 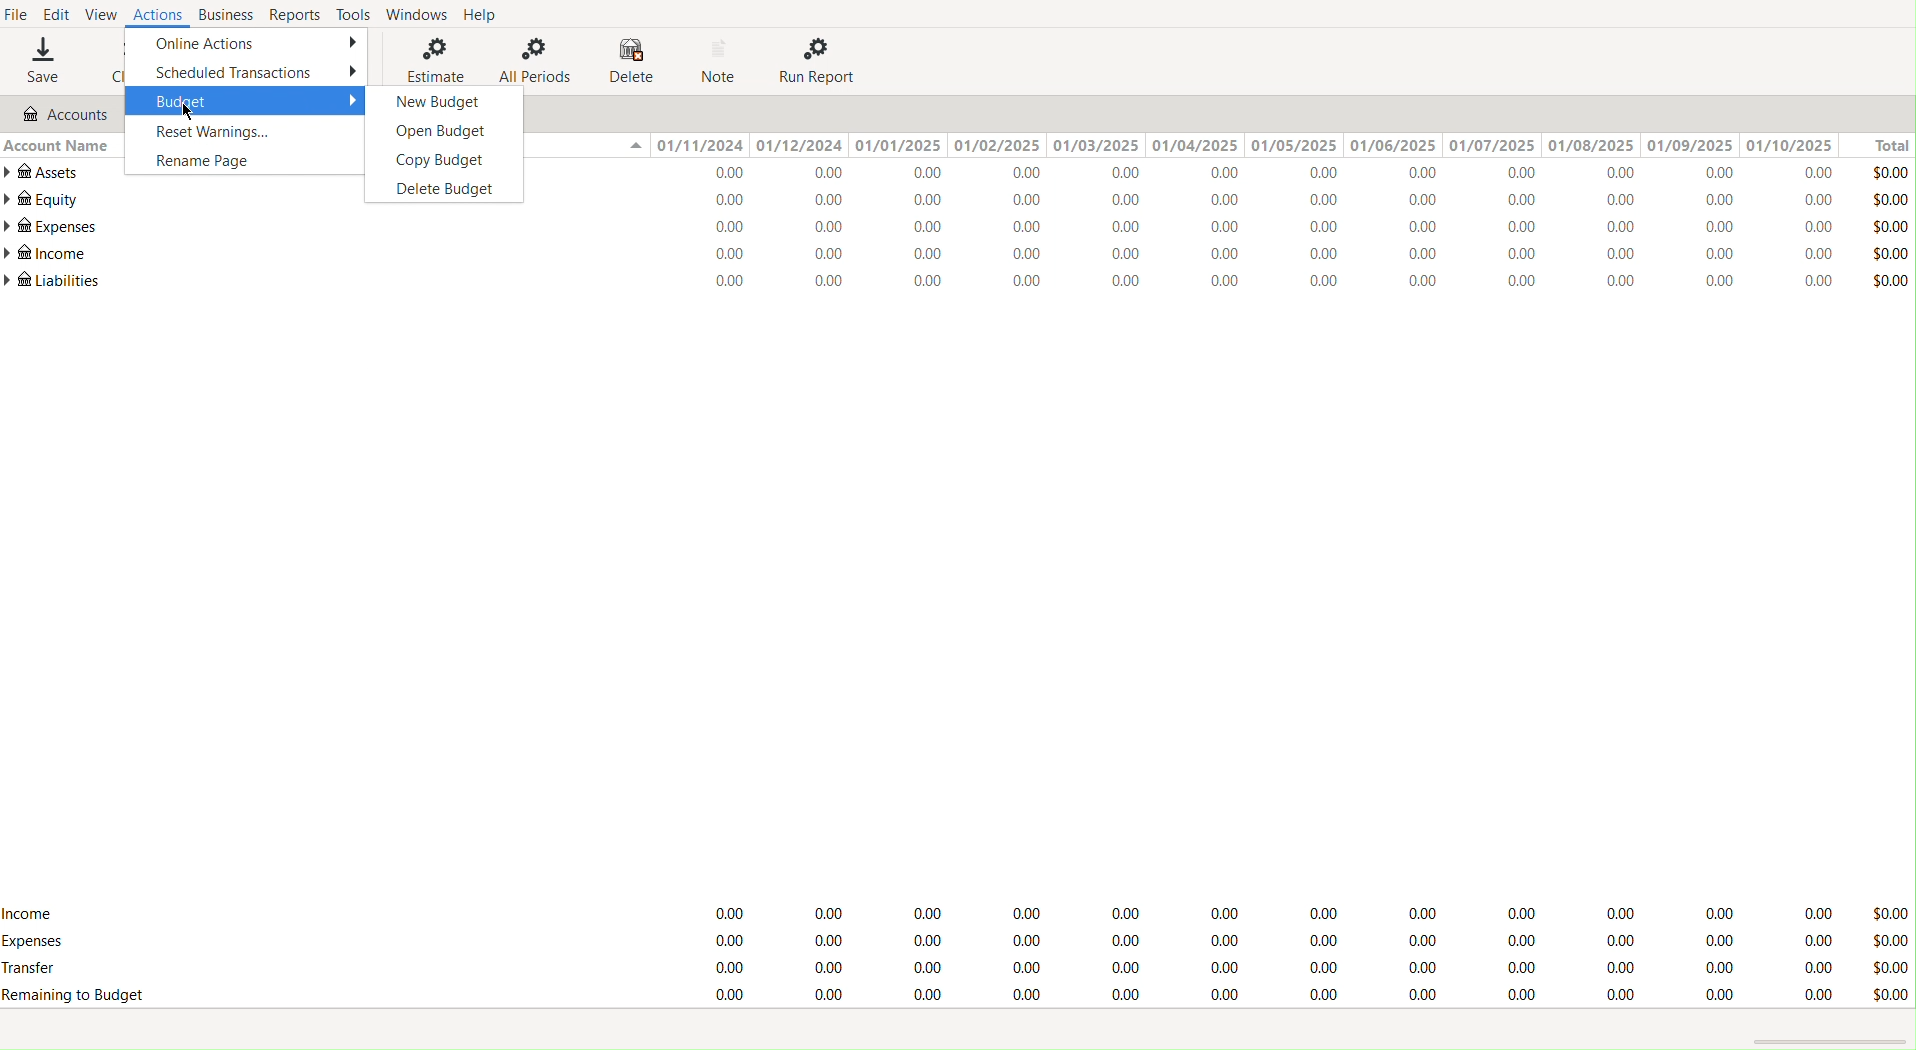 I want to click on Remaining Budget, so click(x=74, y=995).